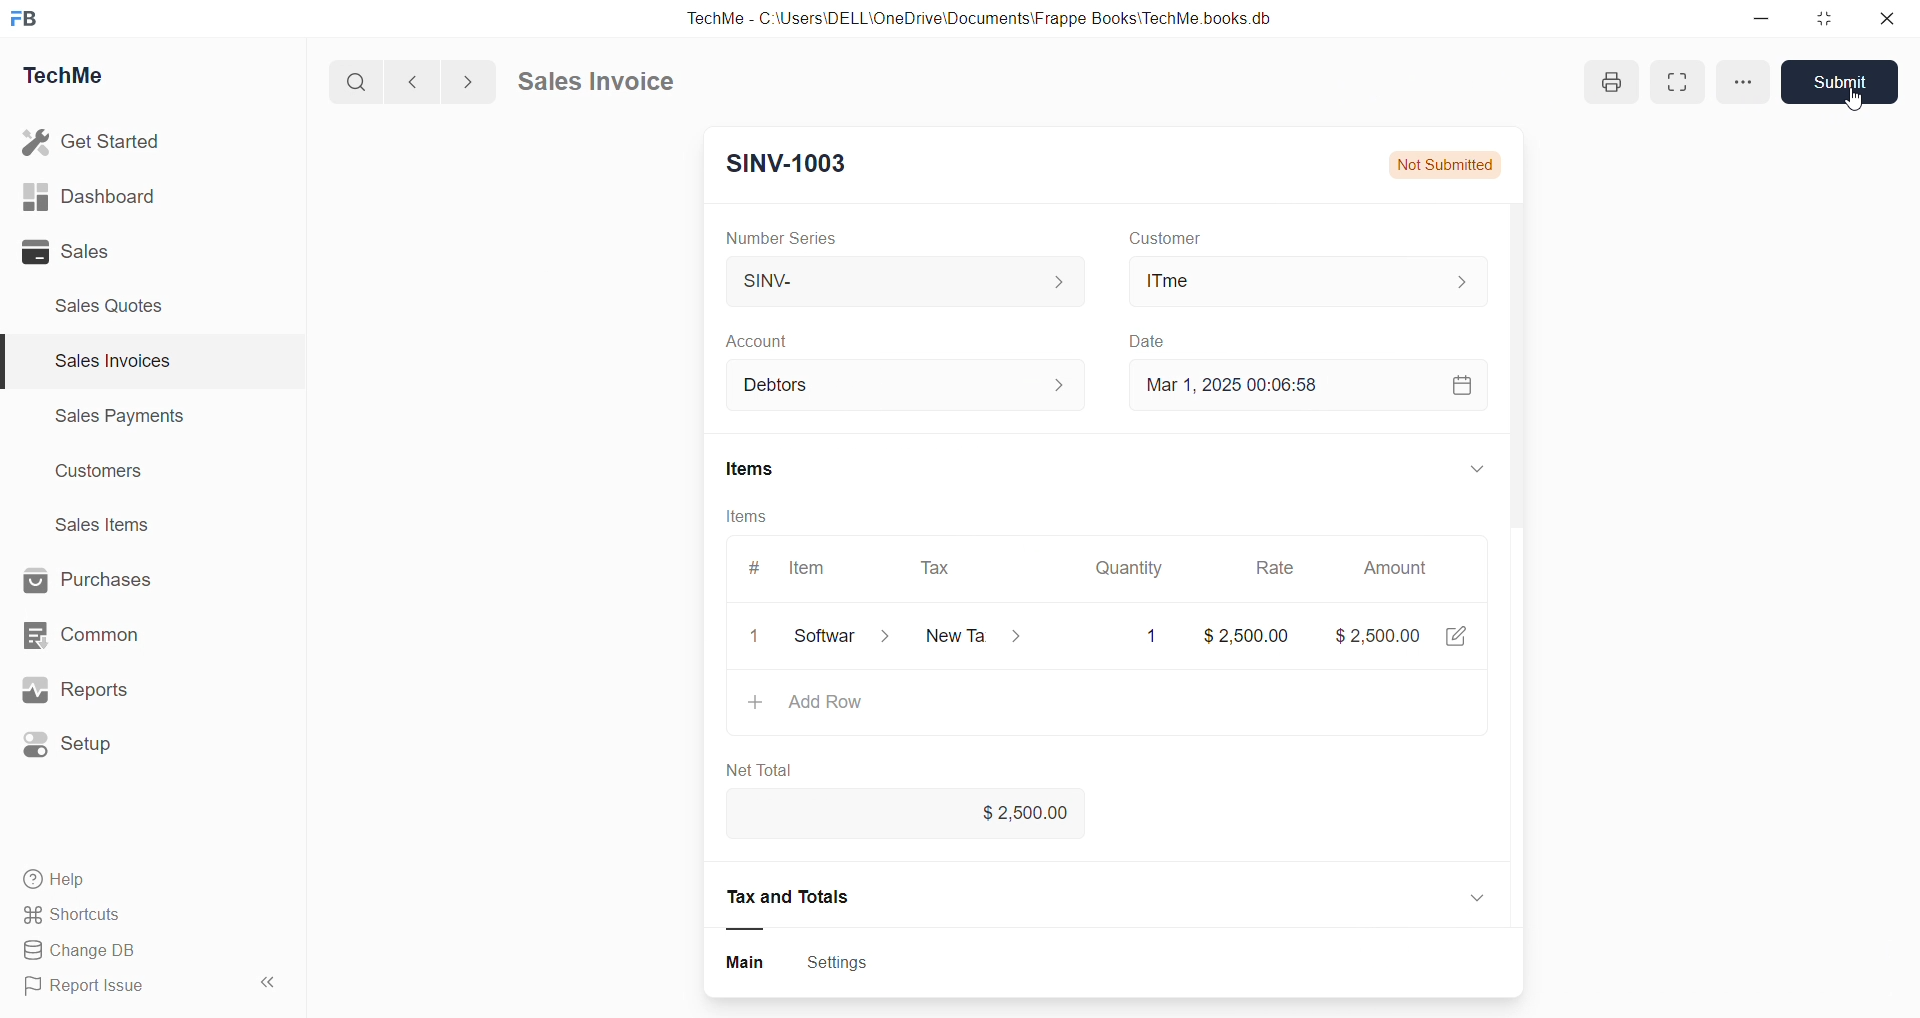 The height and width of the screenshot is (1018, 1920). Describe the element at coordinates (442, 80) in the screenshot. I see `Forward/Backward` at that location.